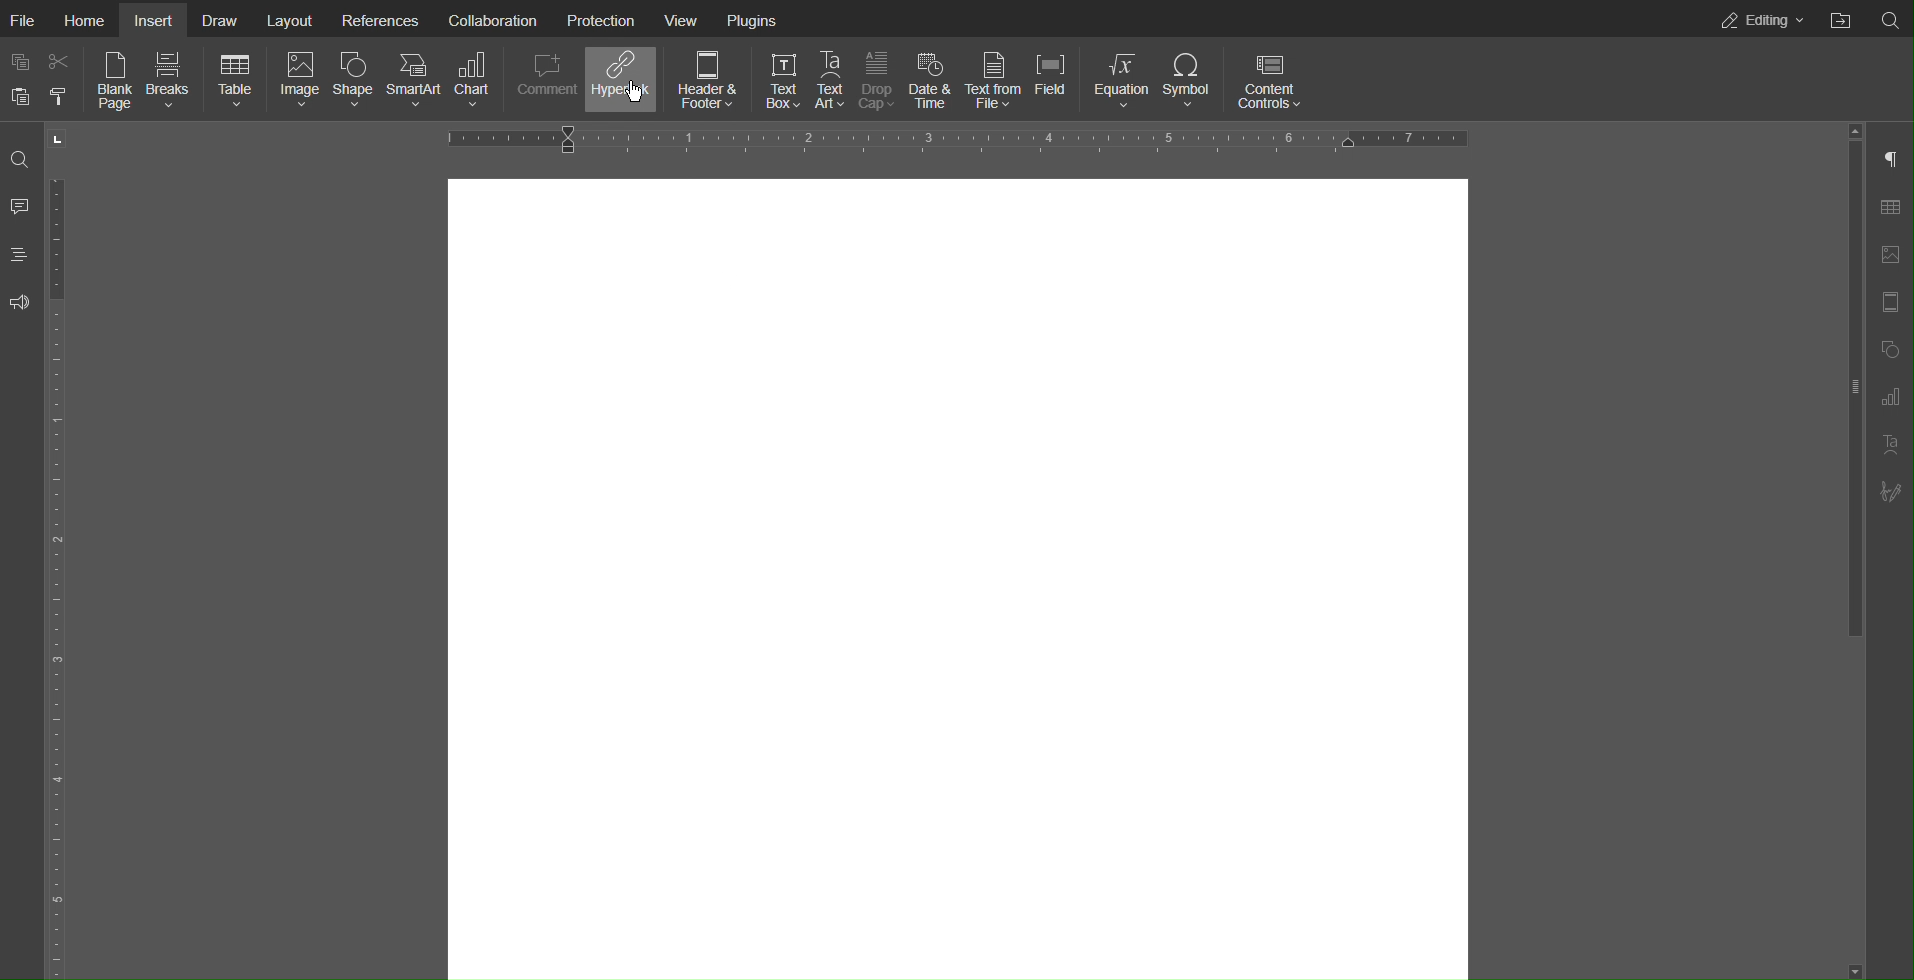 Image resolution: width=1914 pixels, height=980 pixels. Describe the element at coordinates (152, 20) in the screenshot. I see `Insert` at that location.